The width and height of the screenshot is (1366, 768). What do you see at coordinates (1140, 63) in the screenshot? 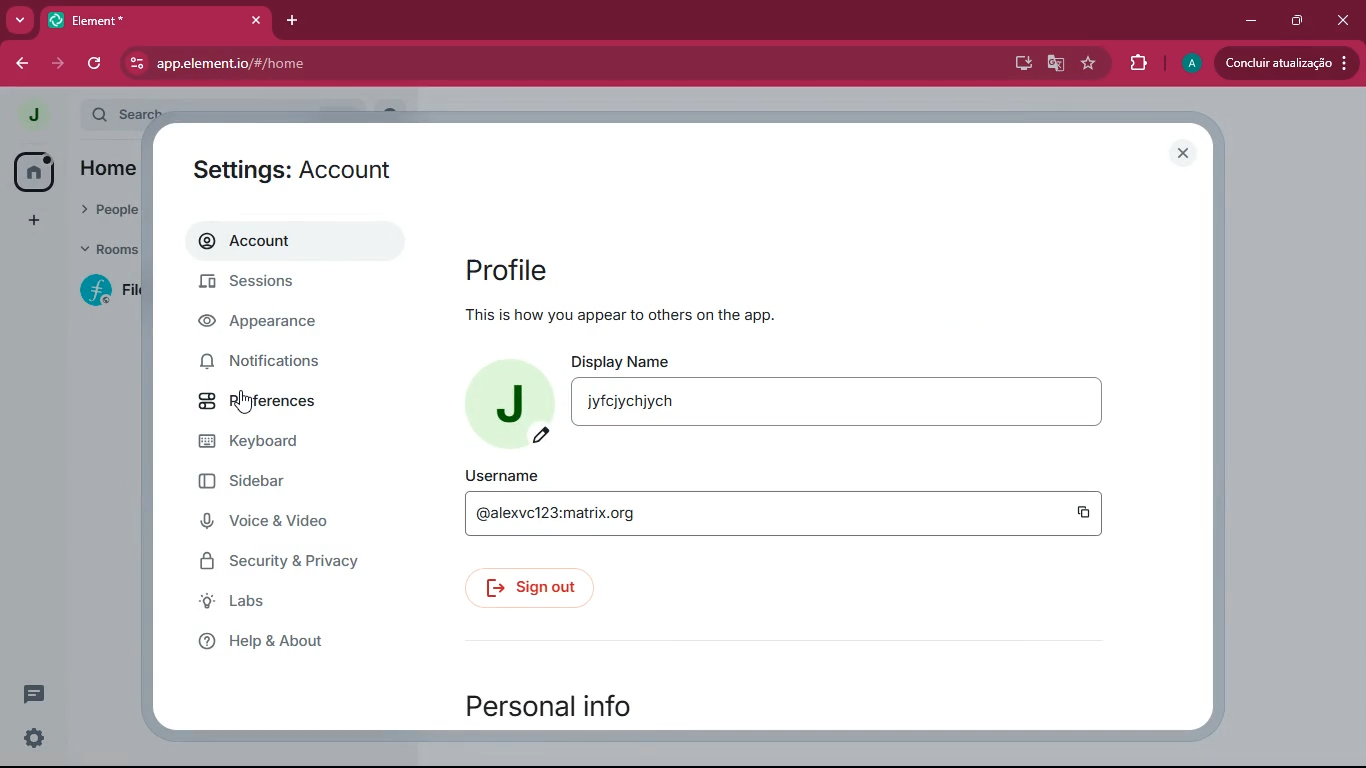
I see `extensions` at bounding box center [1140, 63].